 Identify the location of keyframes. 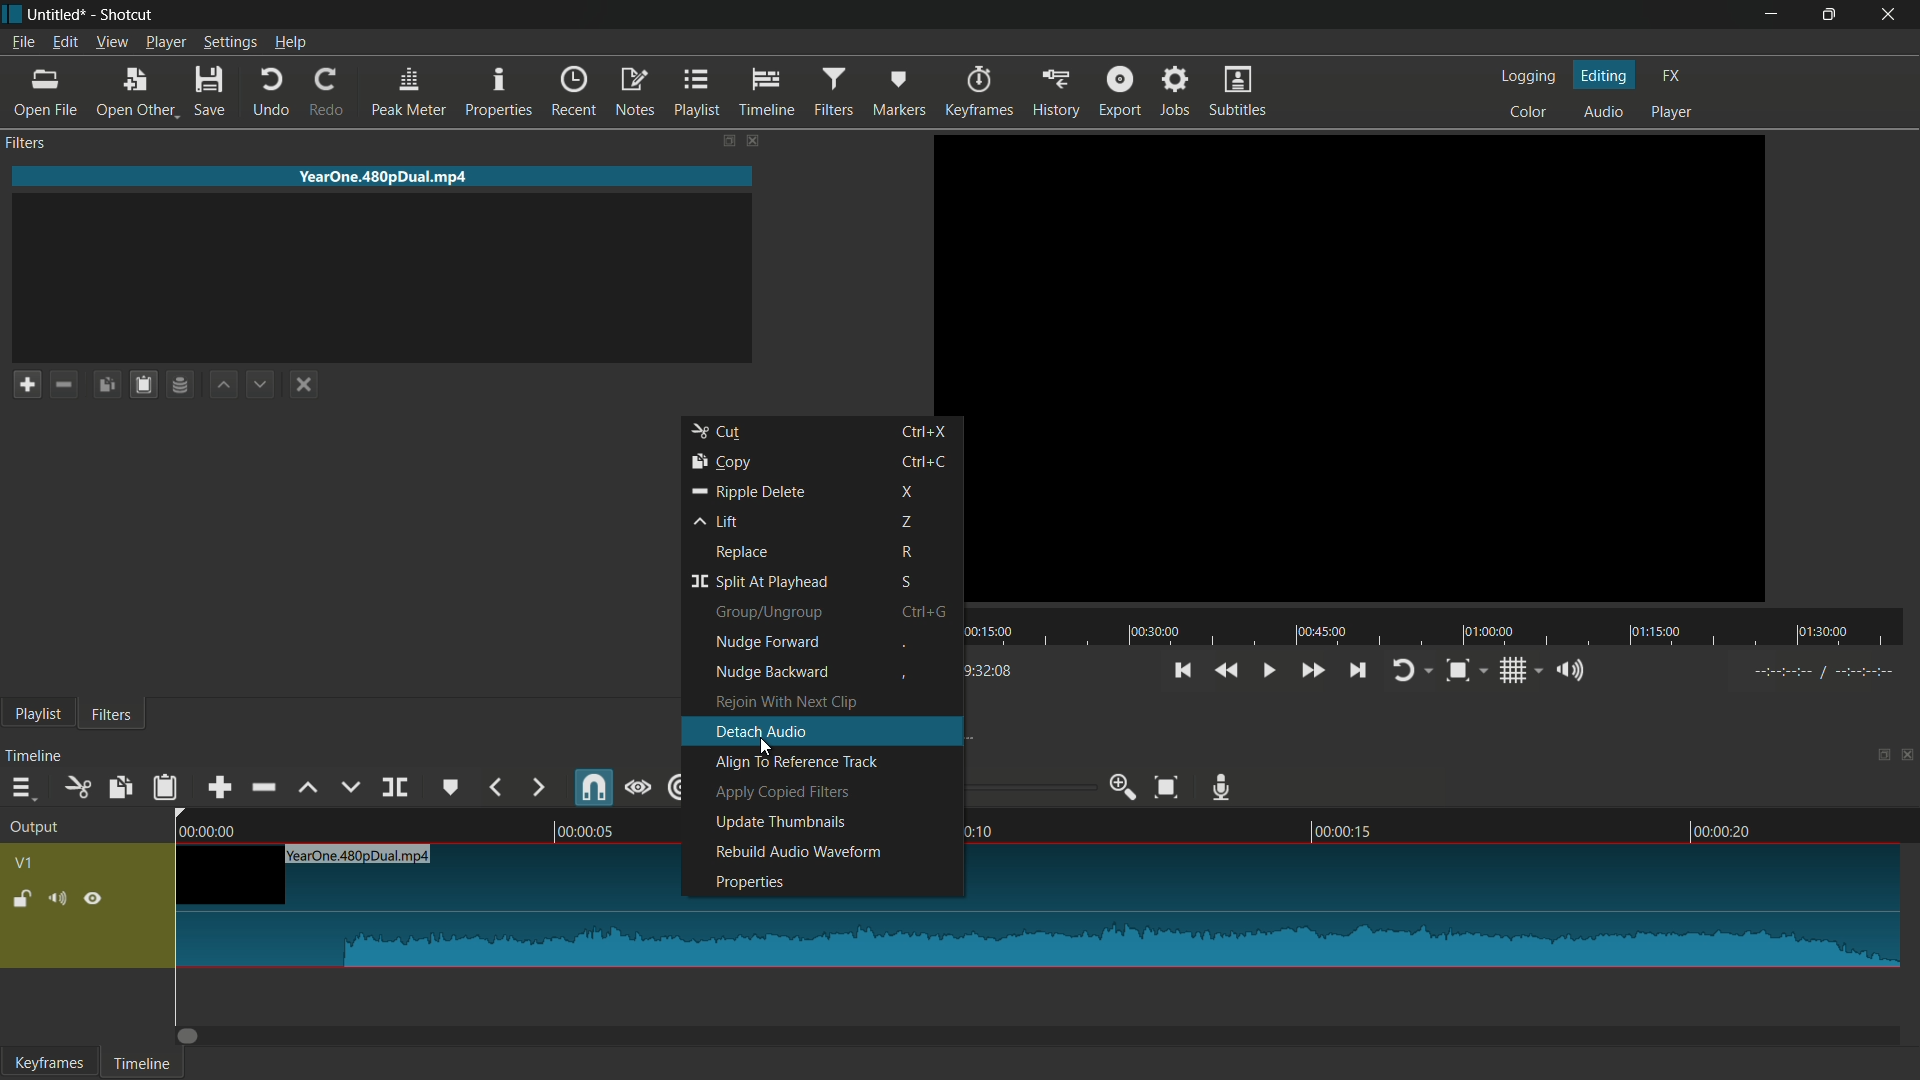
(47, 1063).